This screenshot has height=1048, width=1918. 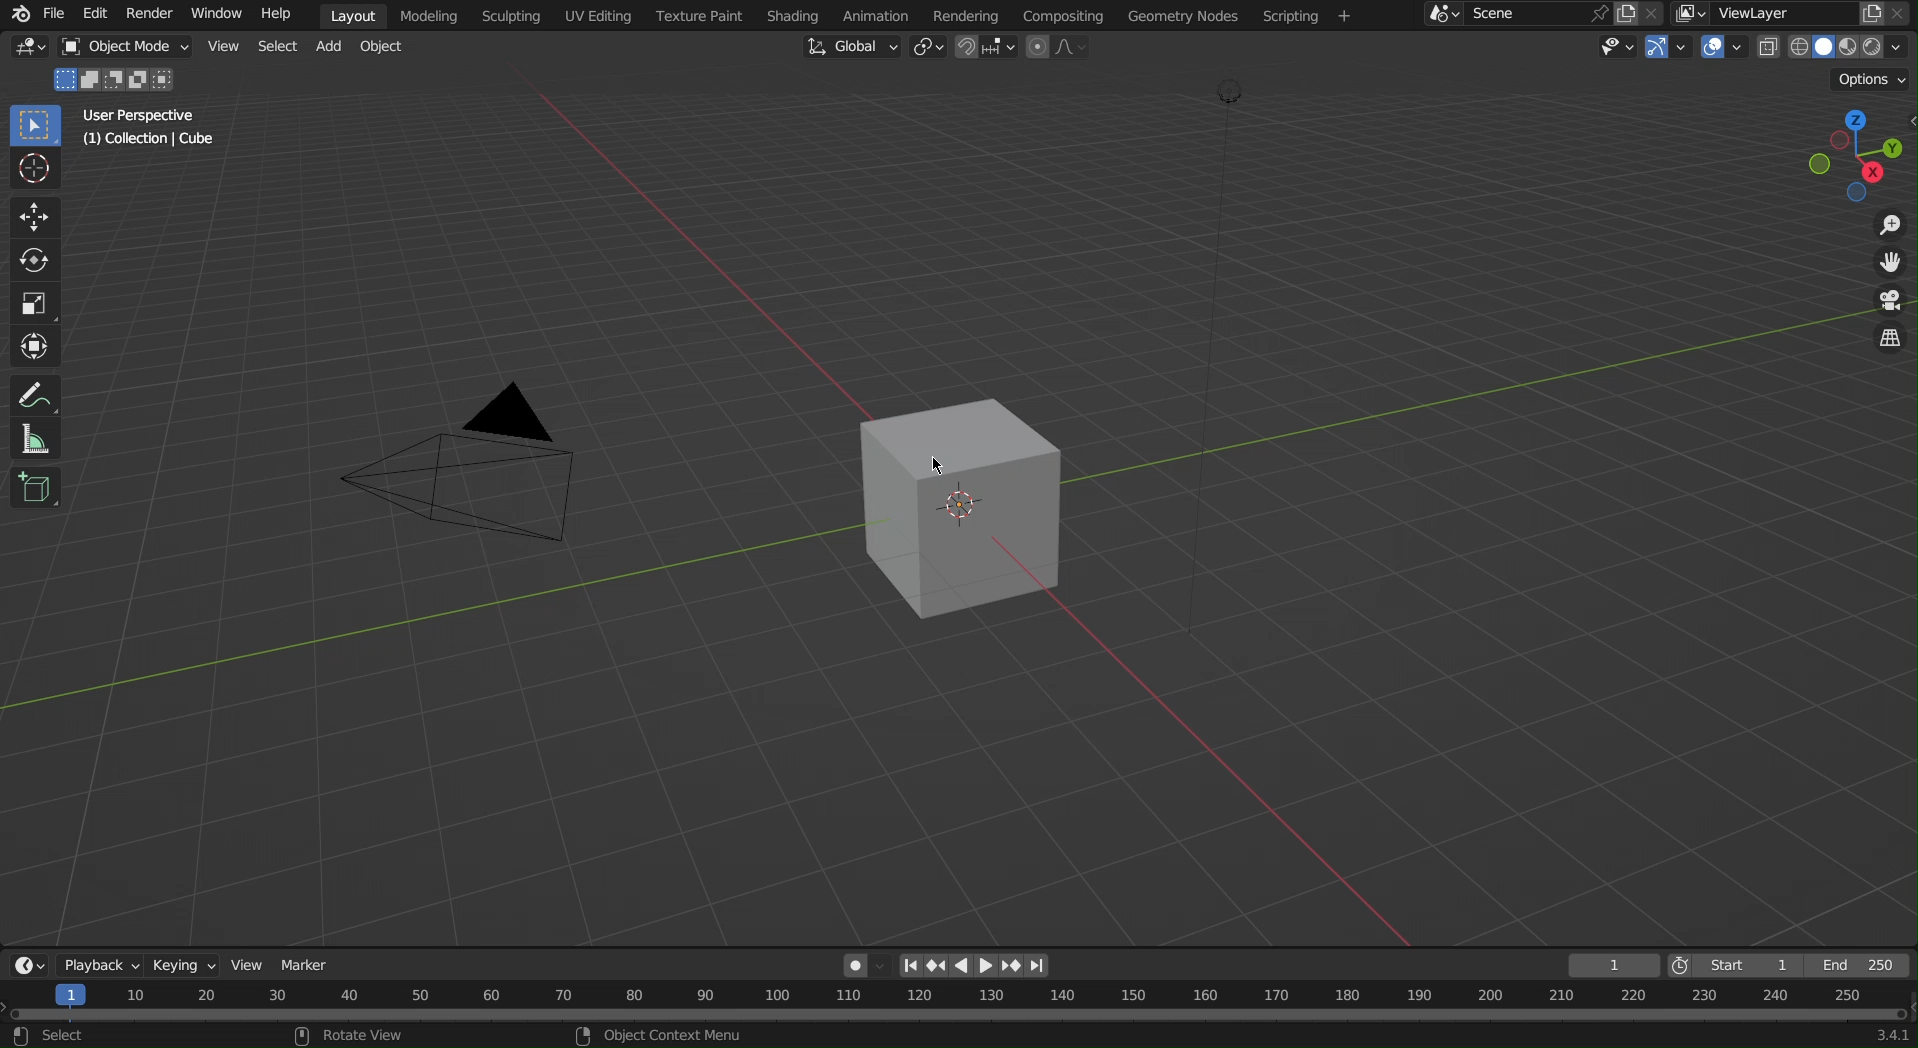 I want to click on Layout, so click(x=354, y=14).